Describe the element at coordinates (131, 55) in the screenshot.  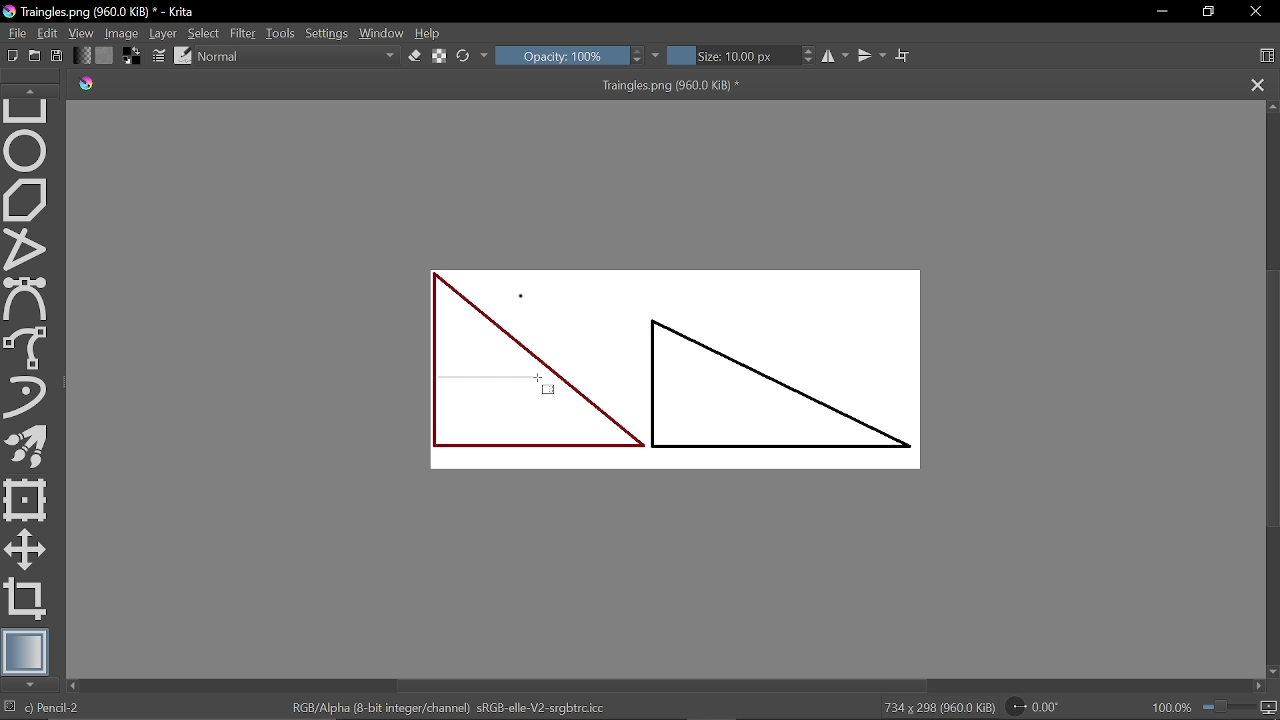
I see `Background color` at that location.